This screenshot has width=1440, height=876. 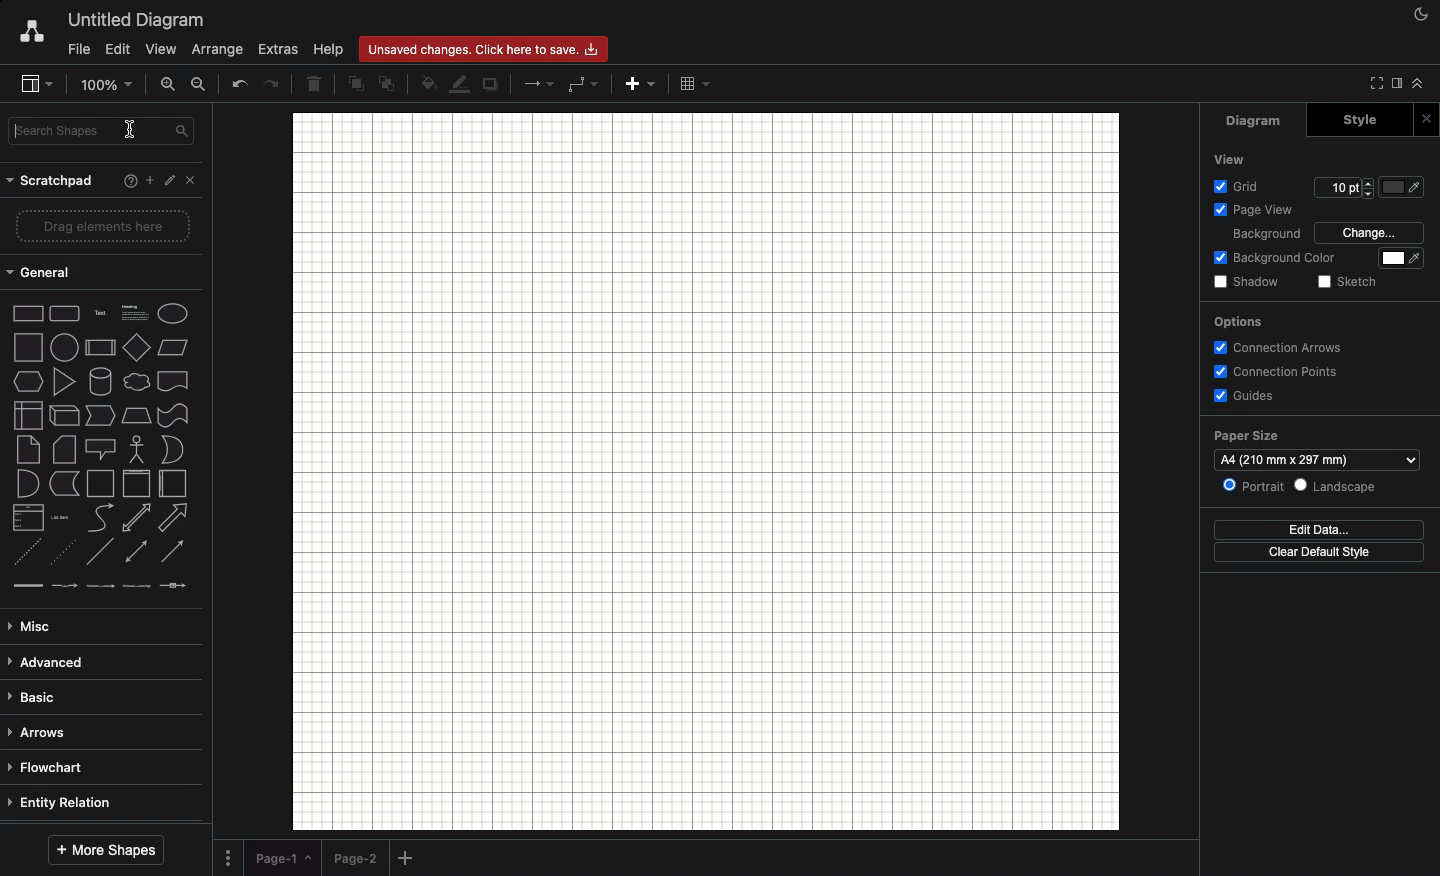 I want to click on , so click(x=100, y=350).